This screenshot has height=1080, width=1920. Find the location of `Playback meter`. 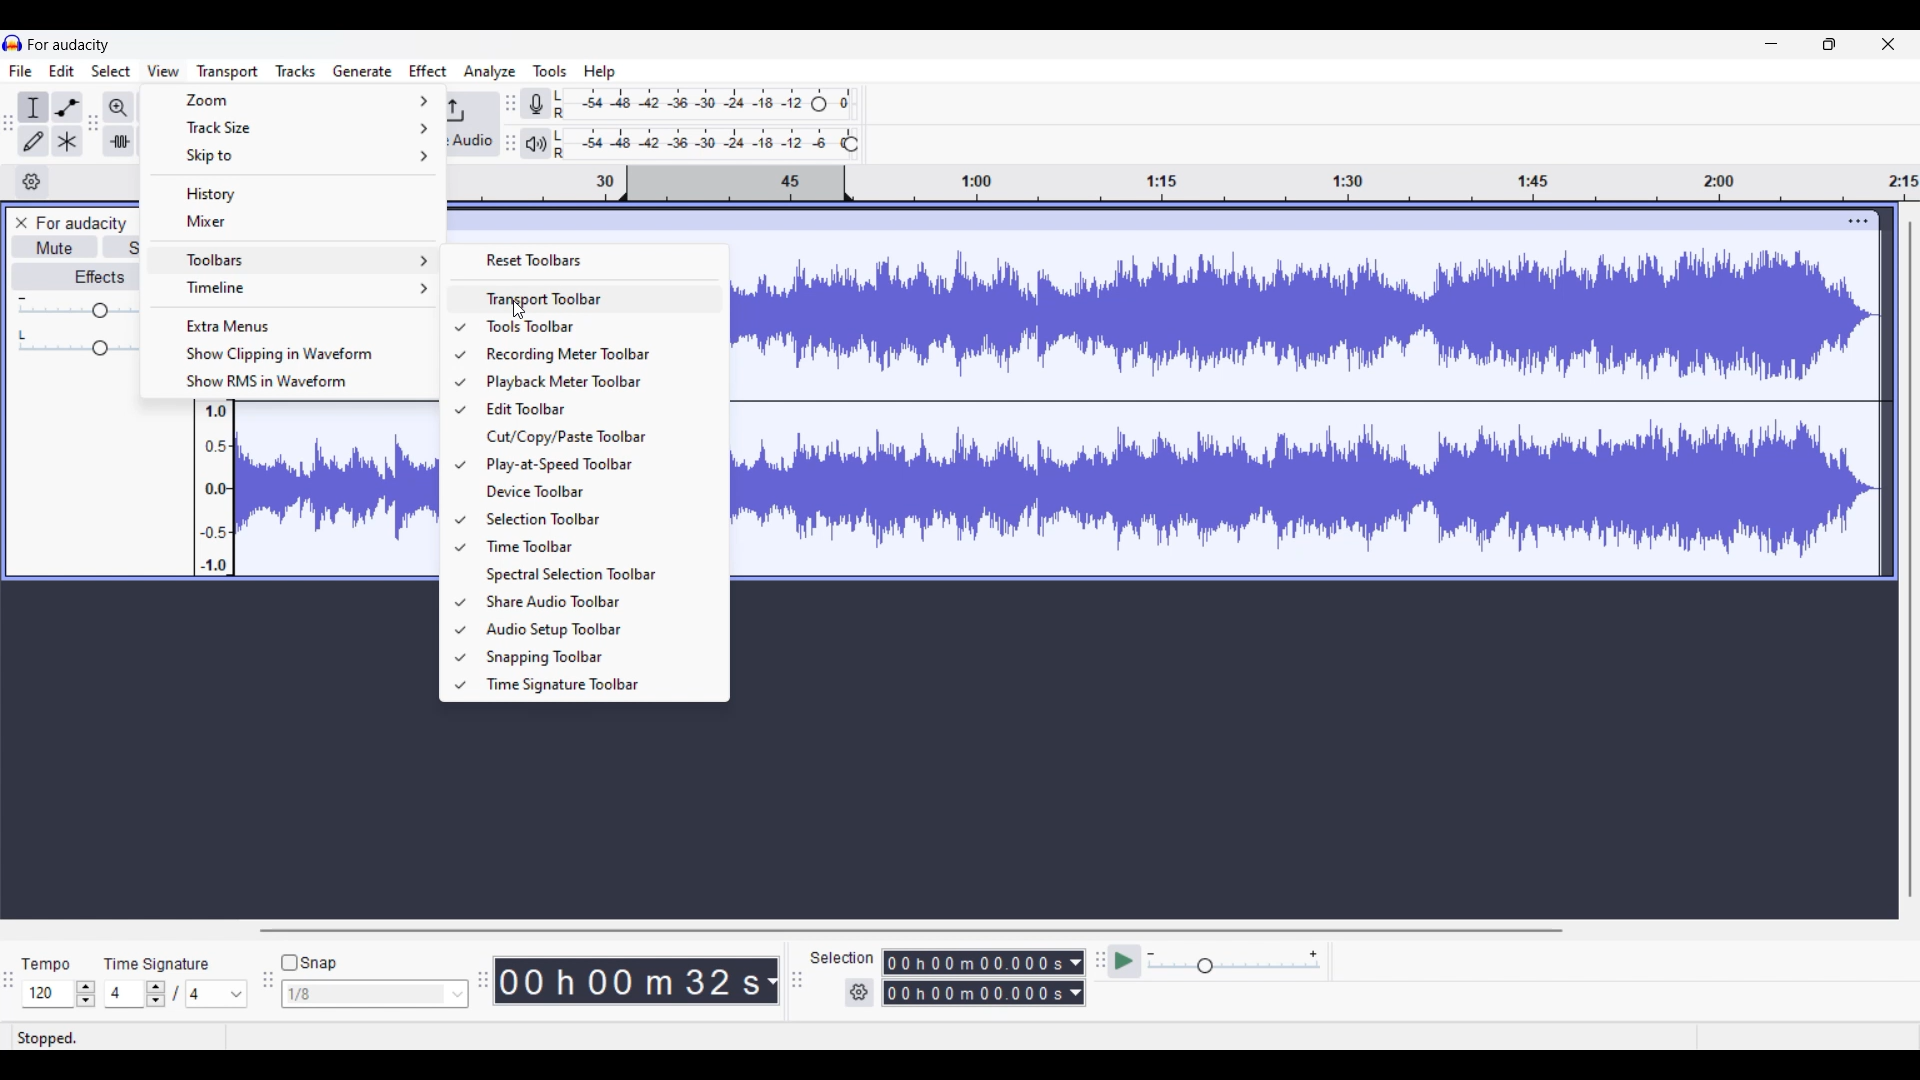

Playback meter is located at coordinates (536, 144).